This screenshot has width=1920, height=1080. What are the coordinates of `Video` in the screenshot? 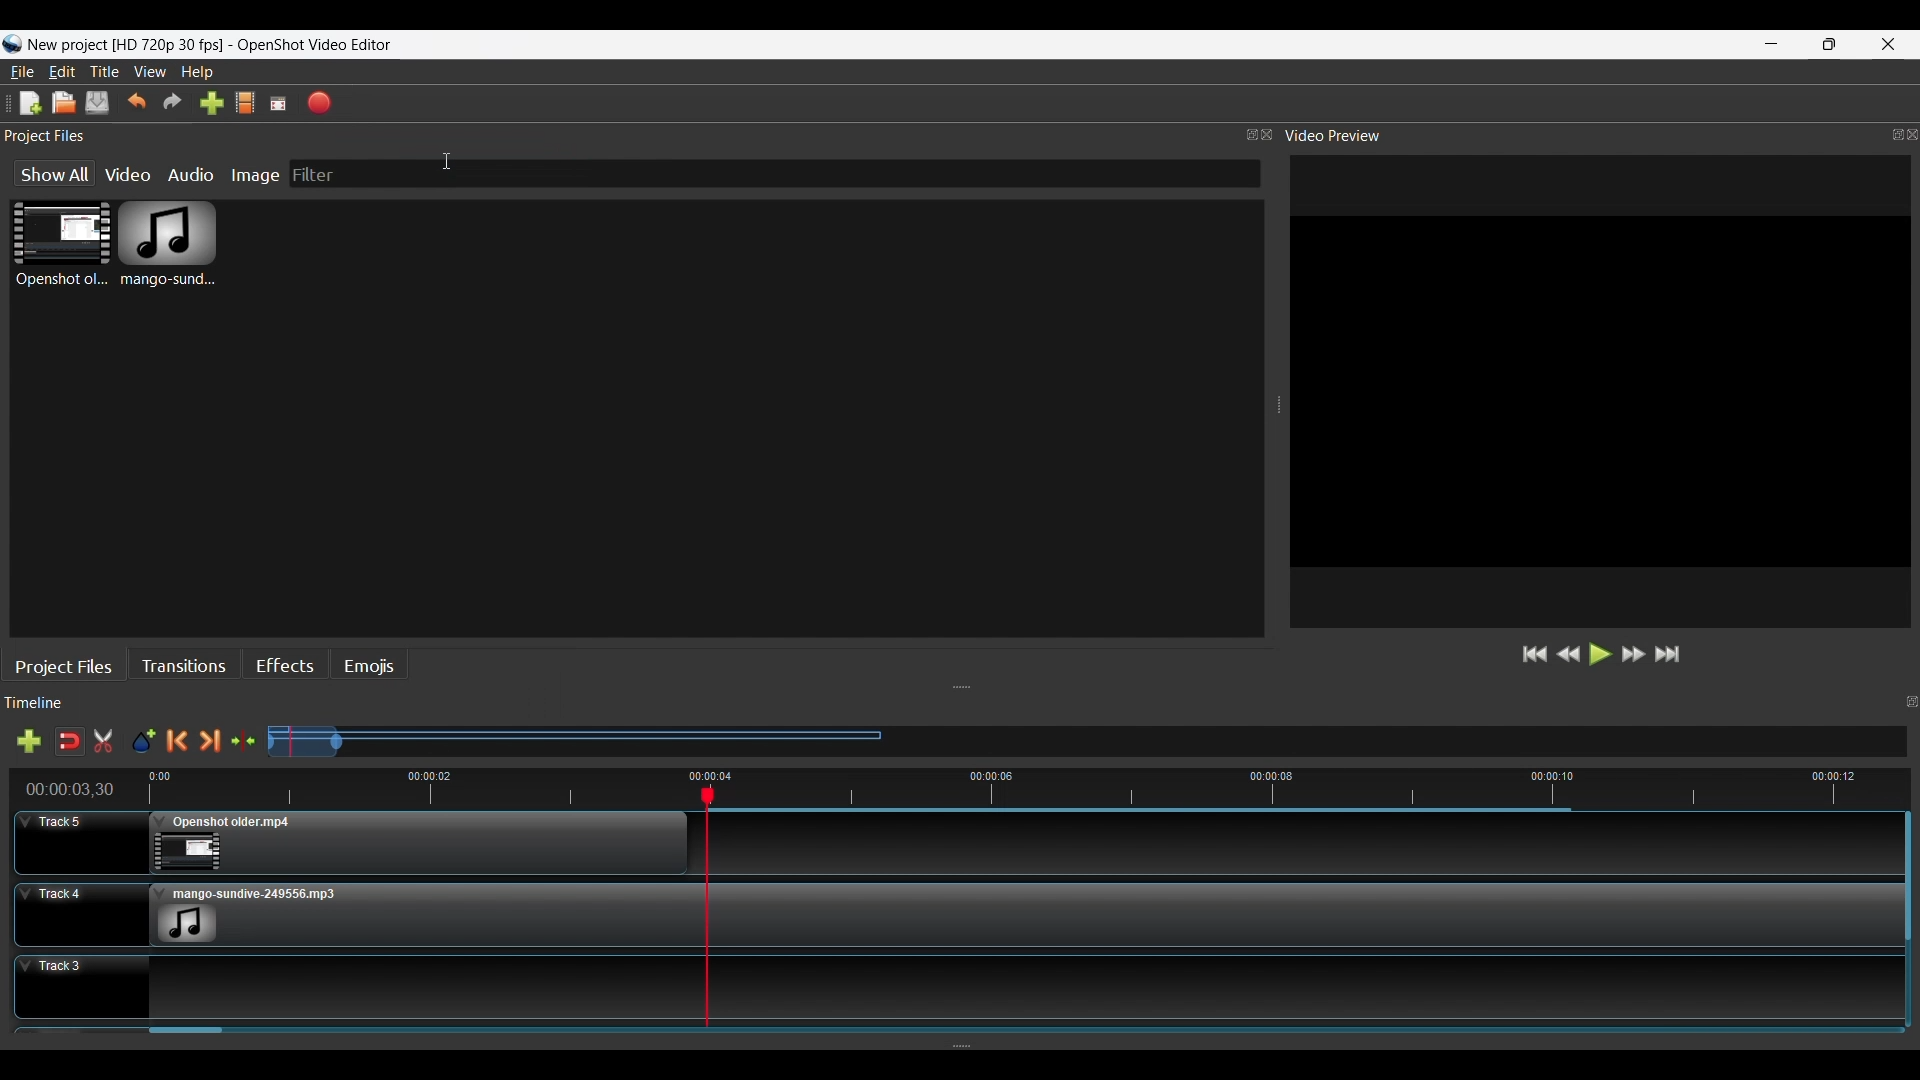 It's located at (128, 174).